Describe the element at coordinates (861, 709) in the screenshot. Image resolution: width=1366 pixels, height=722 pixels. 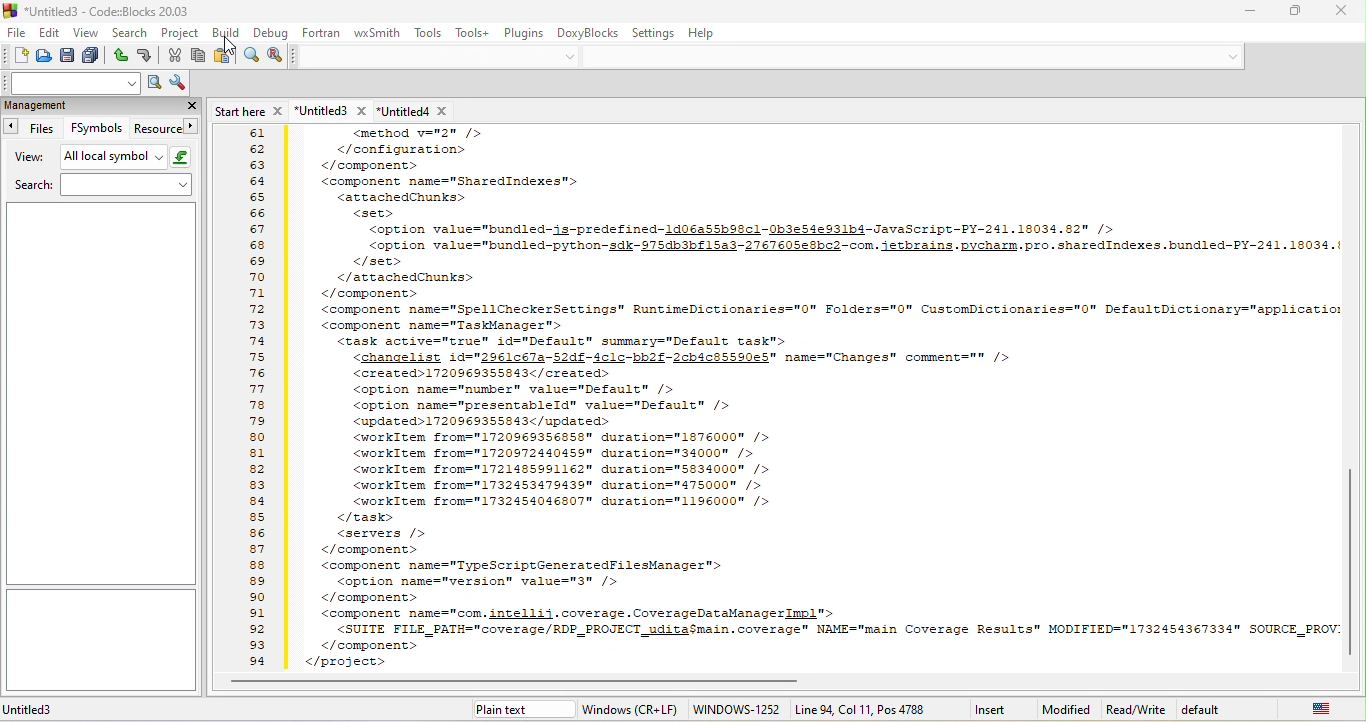
I see `line 94, col 11, pos 4788` at that location.